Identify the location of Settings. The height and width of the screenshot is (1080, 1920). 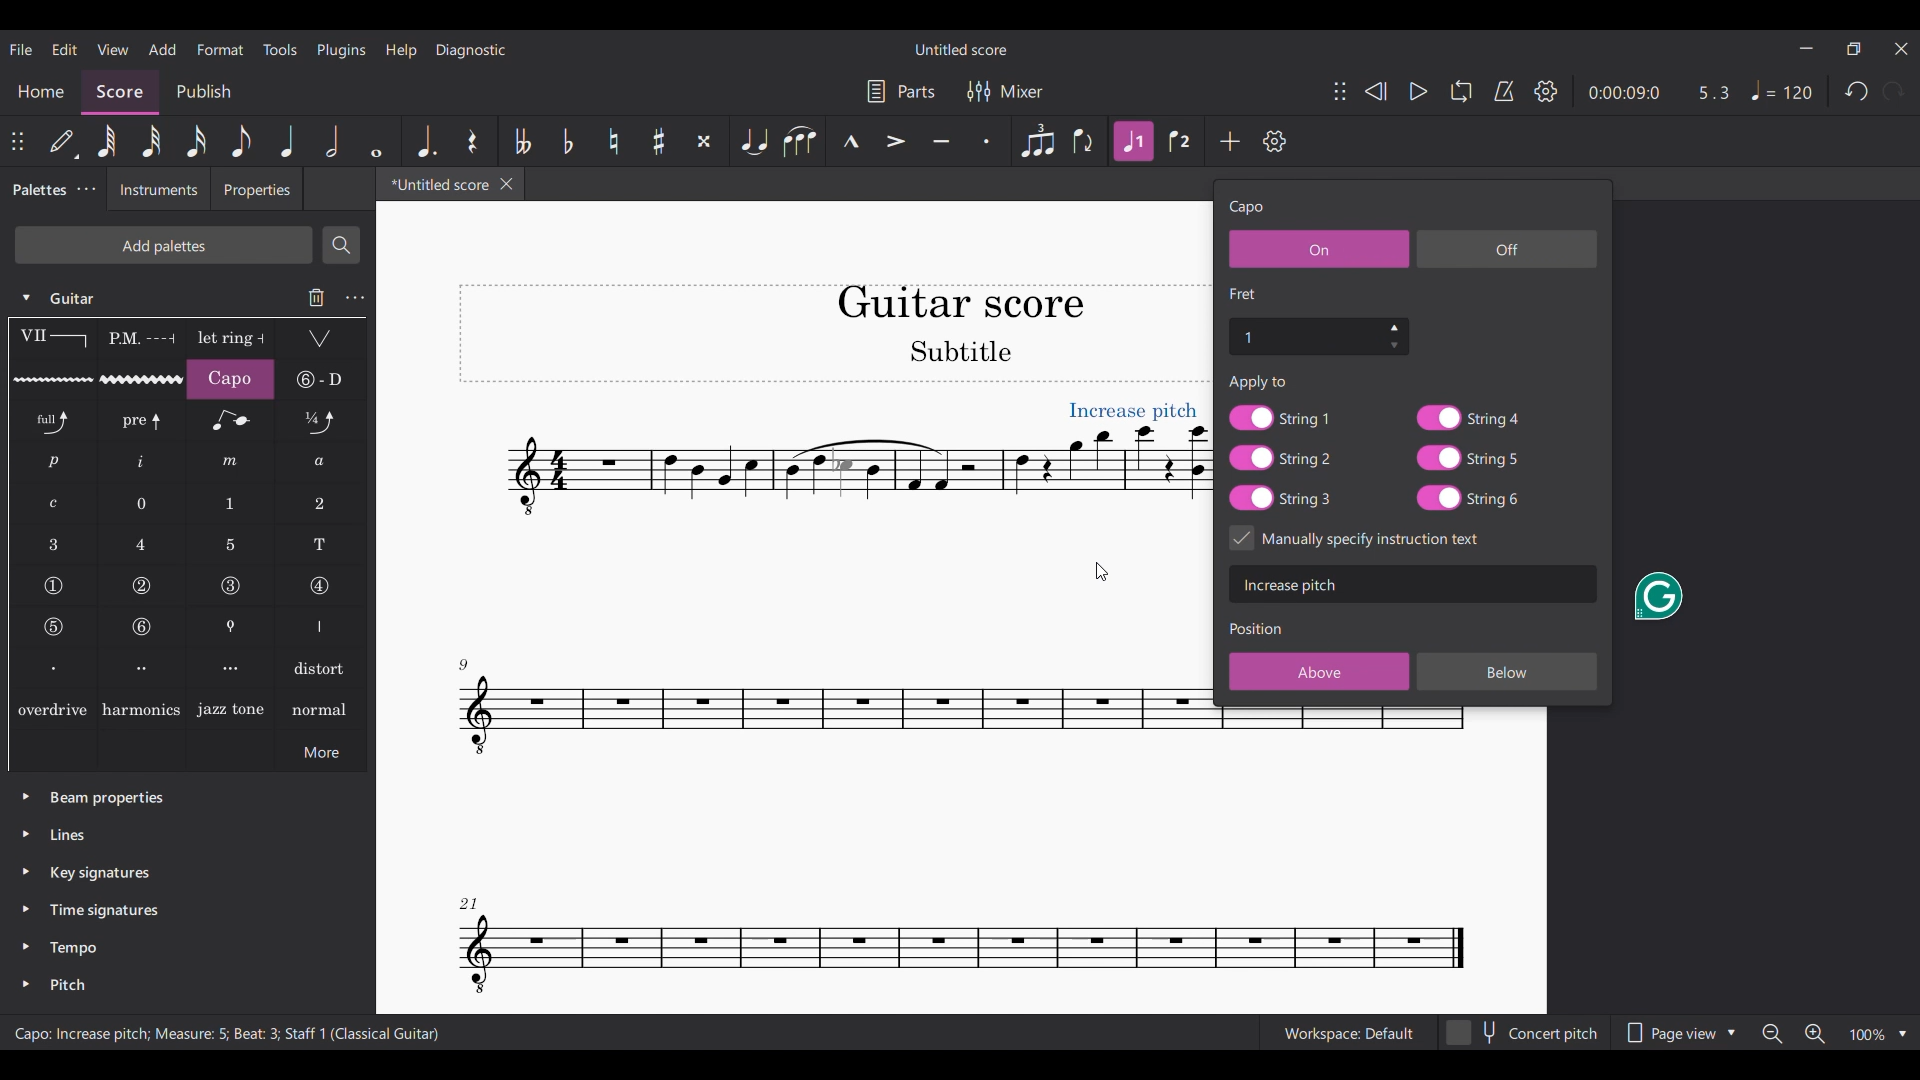
(1546, 91).